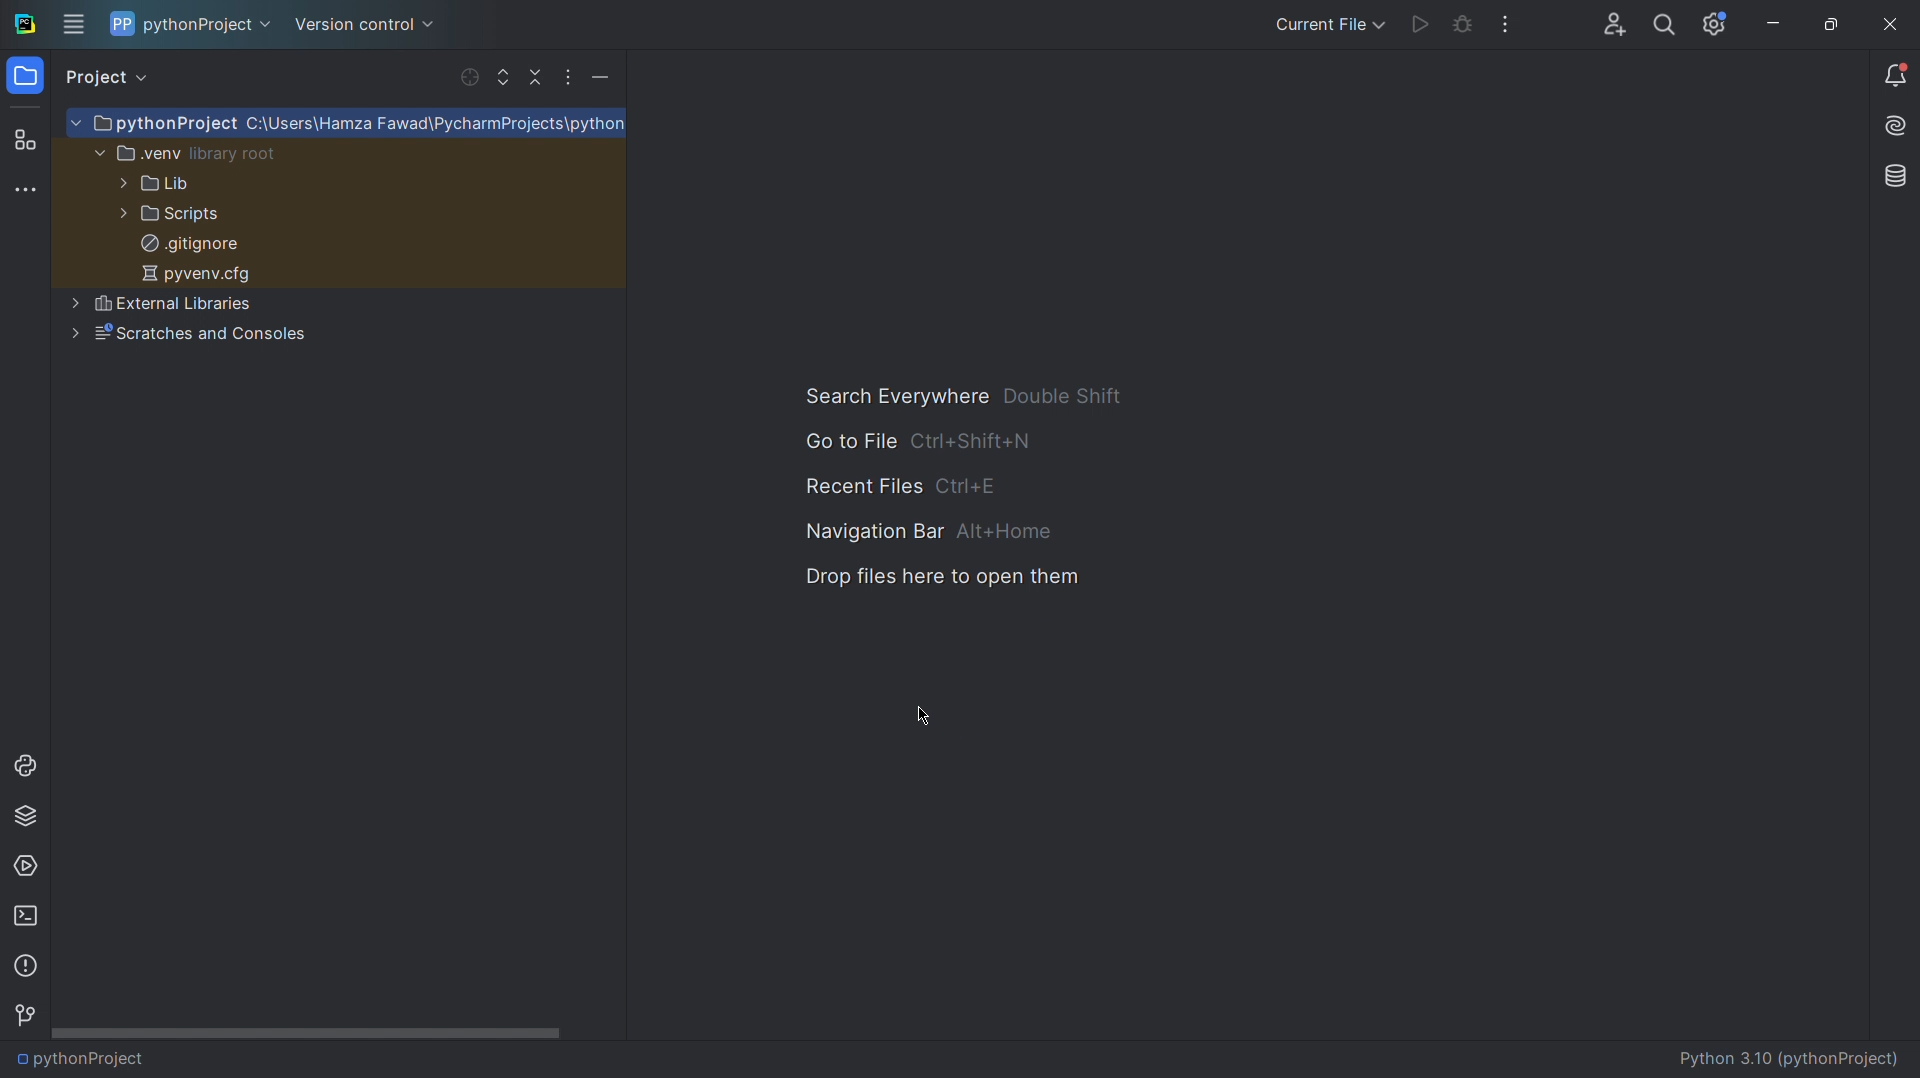 The height and width of the screenshot is (1078, 1920). What do you see at coordinates (1610, 24) in the screenshot?
I see `account` at bounding box center [1610, 24].